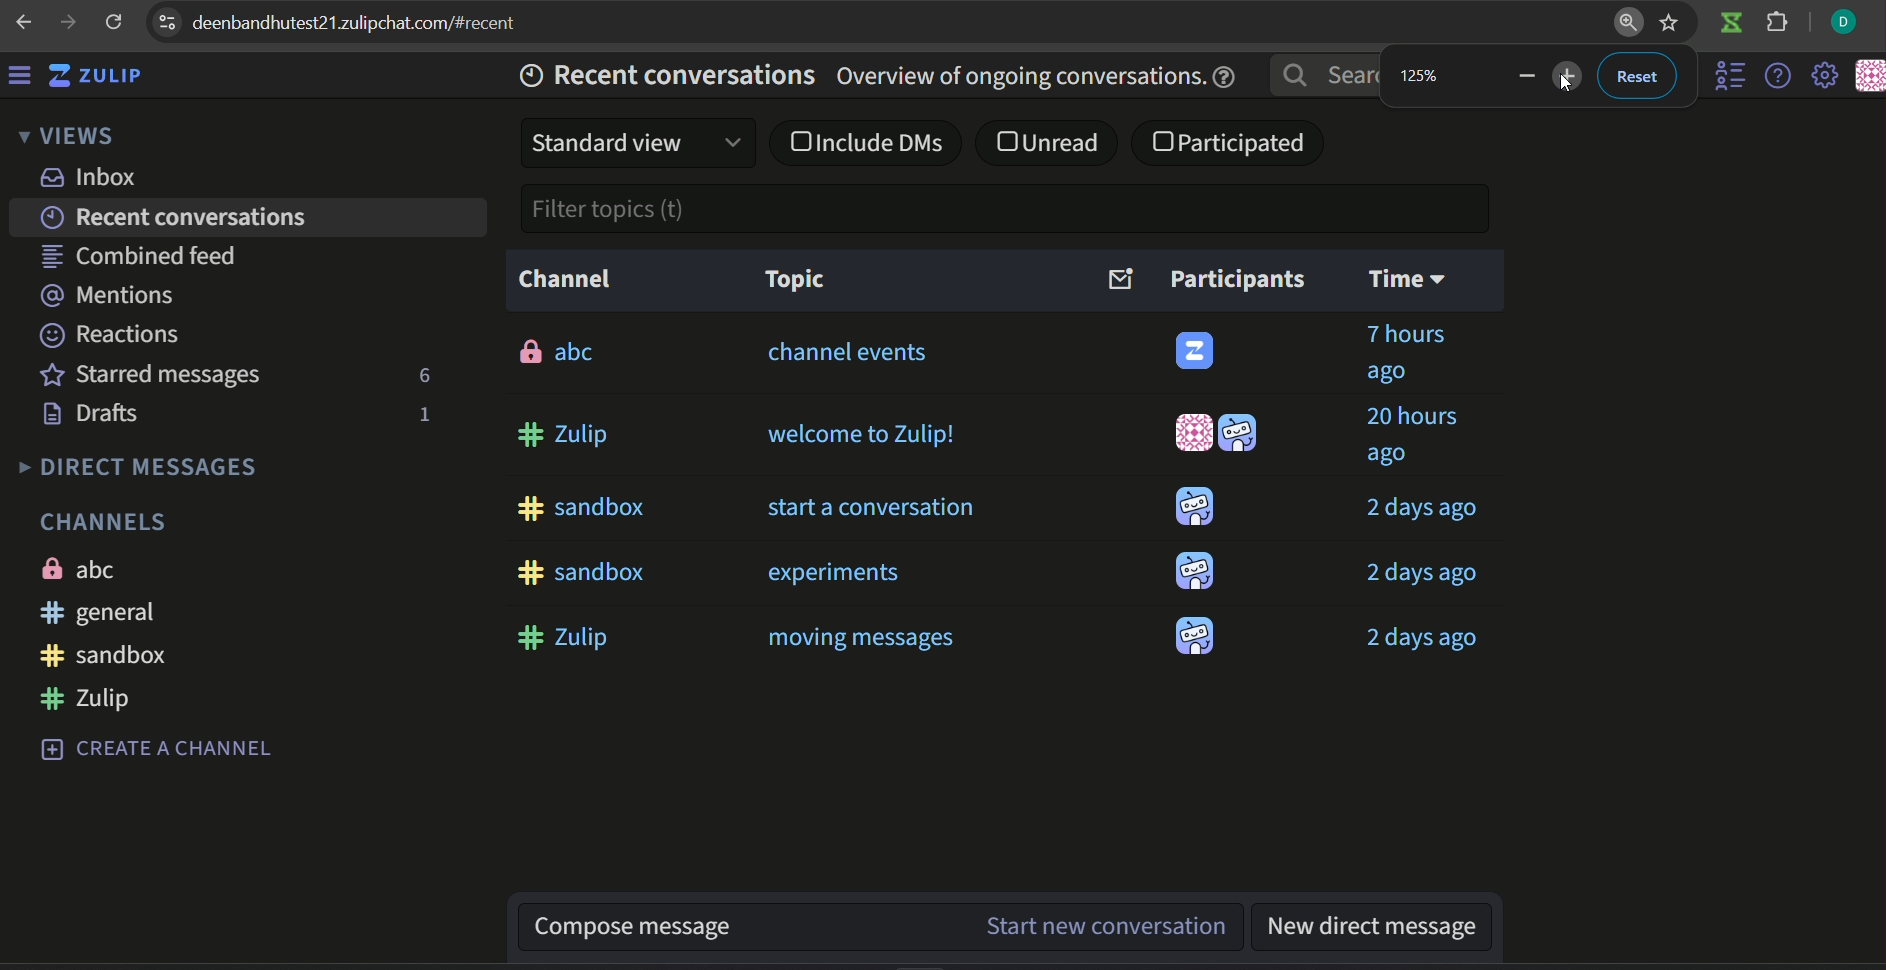 Image resolution: width=1886 pixels, height=970 pixels. I want to click on number, so click(422, 374).